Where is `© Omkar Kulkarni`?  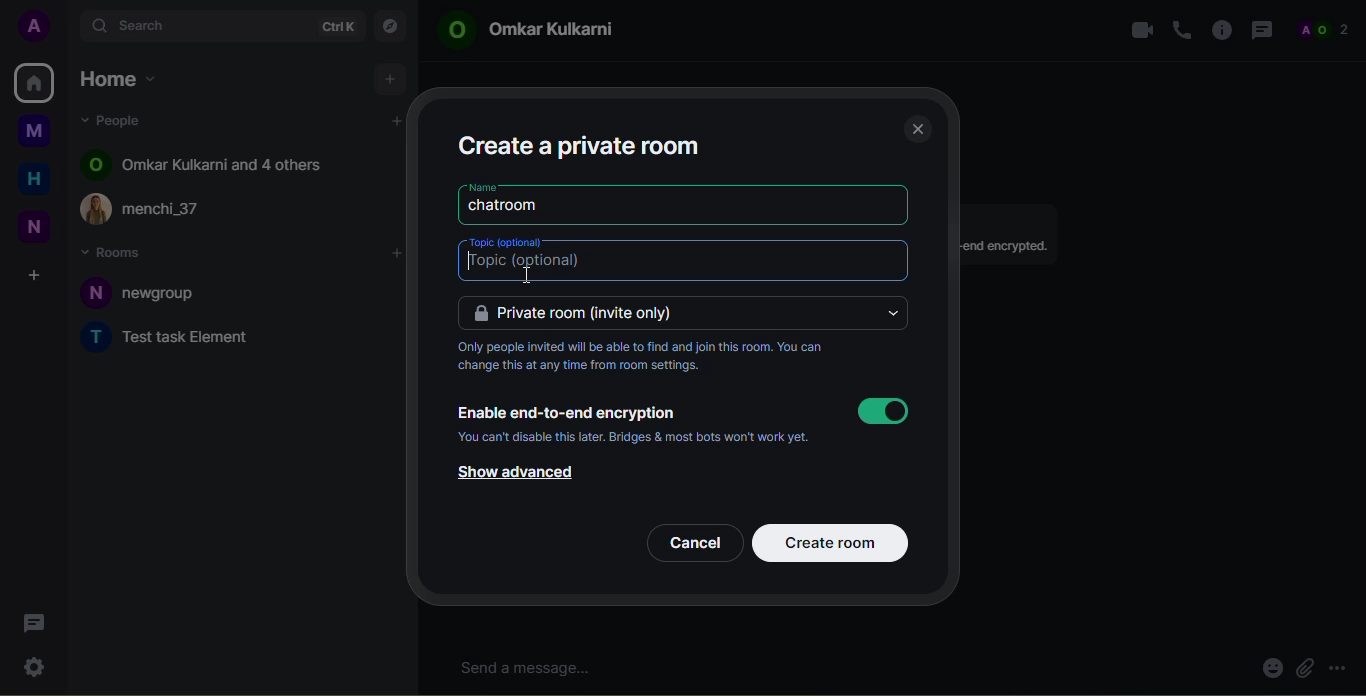
© Omkar Kulkarni is located at coordinates (534, 34).